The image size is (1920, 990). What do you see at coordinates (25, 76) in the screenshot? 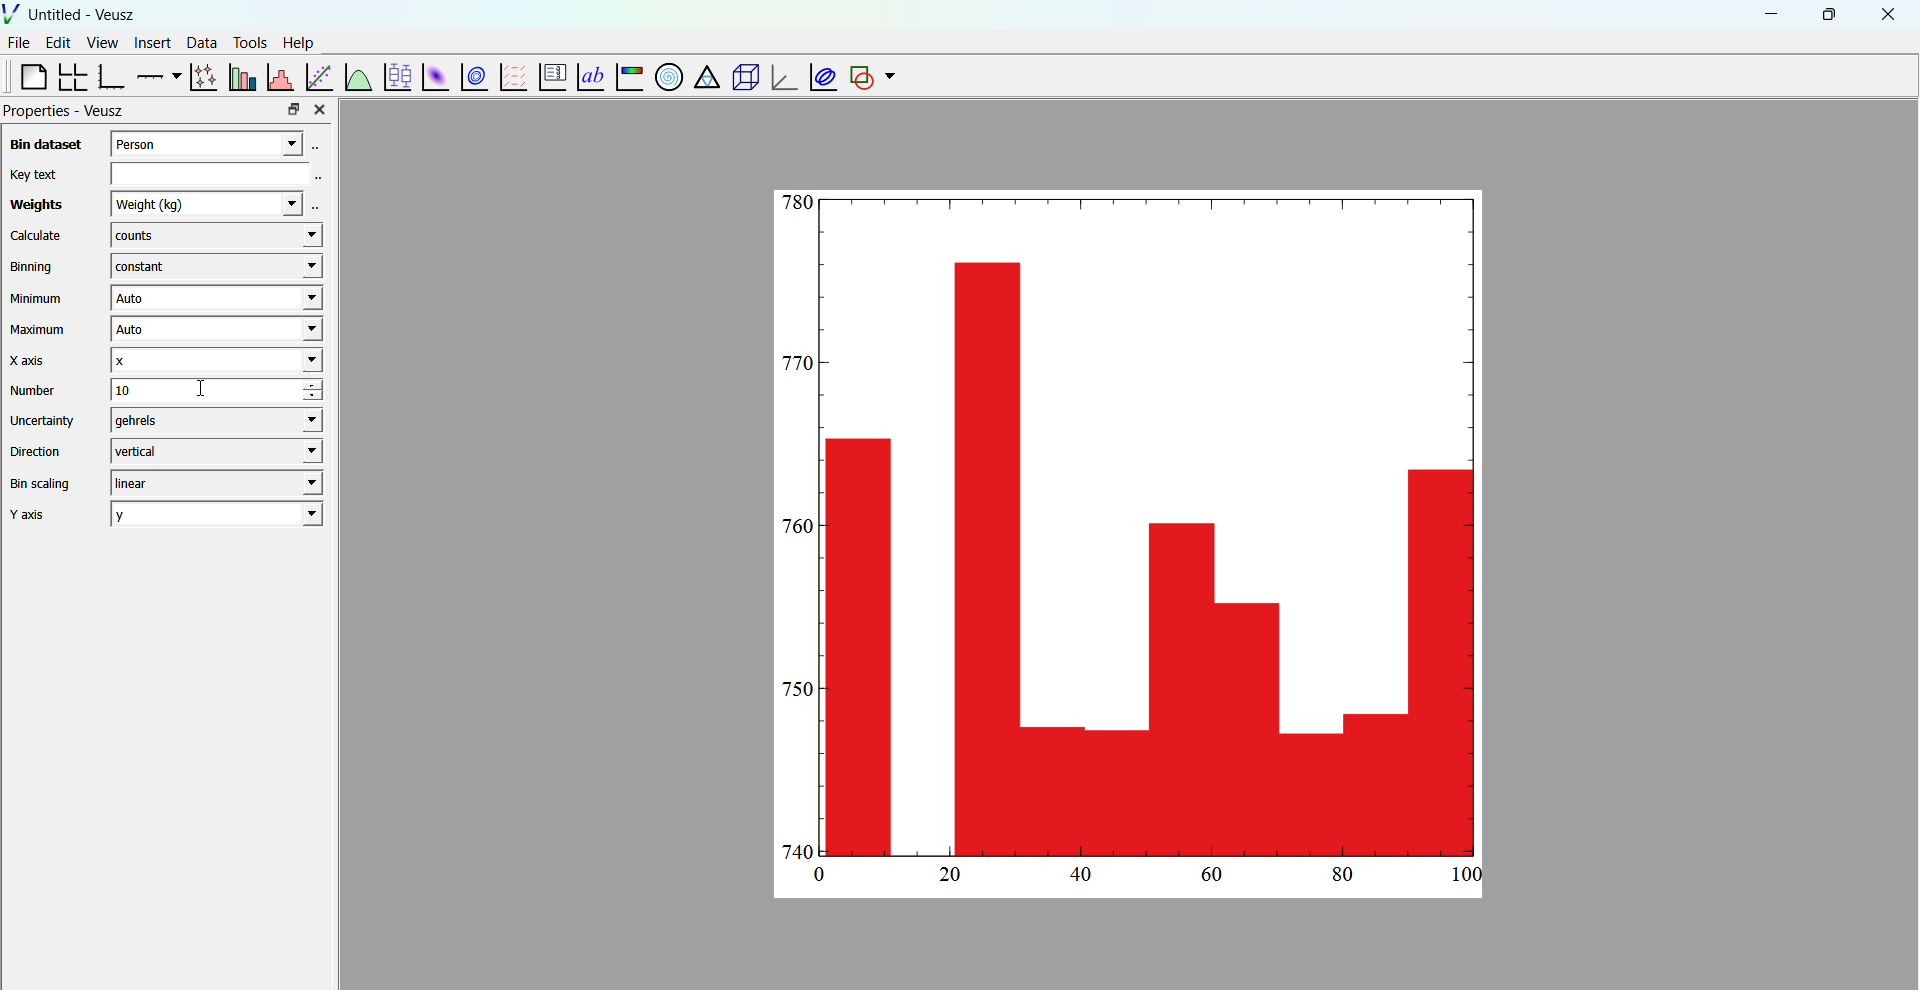
I see `blank page` at bounding box center [25, 76].